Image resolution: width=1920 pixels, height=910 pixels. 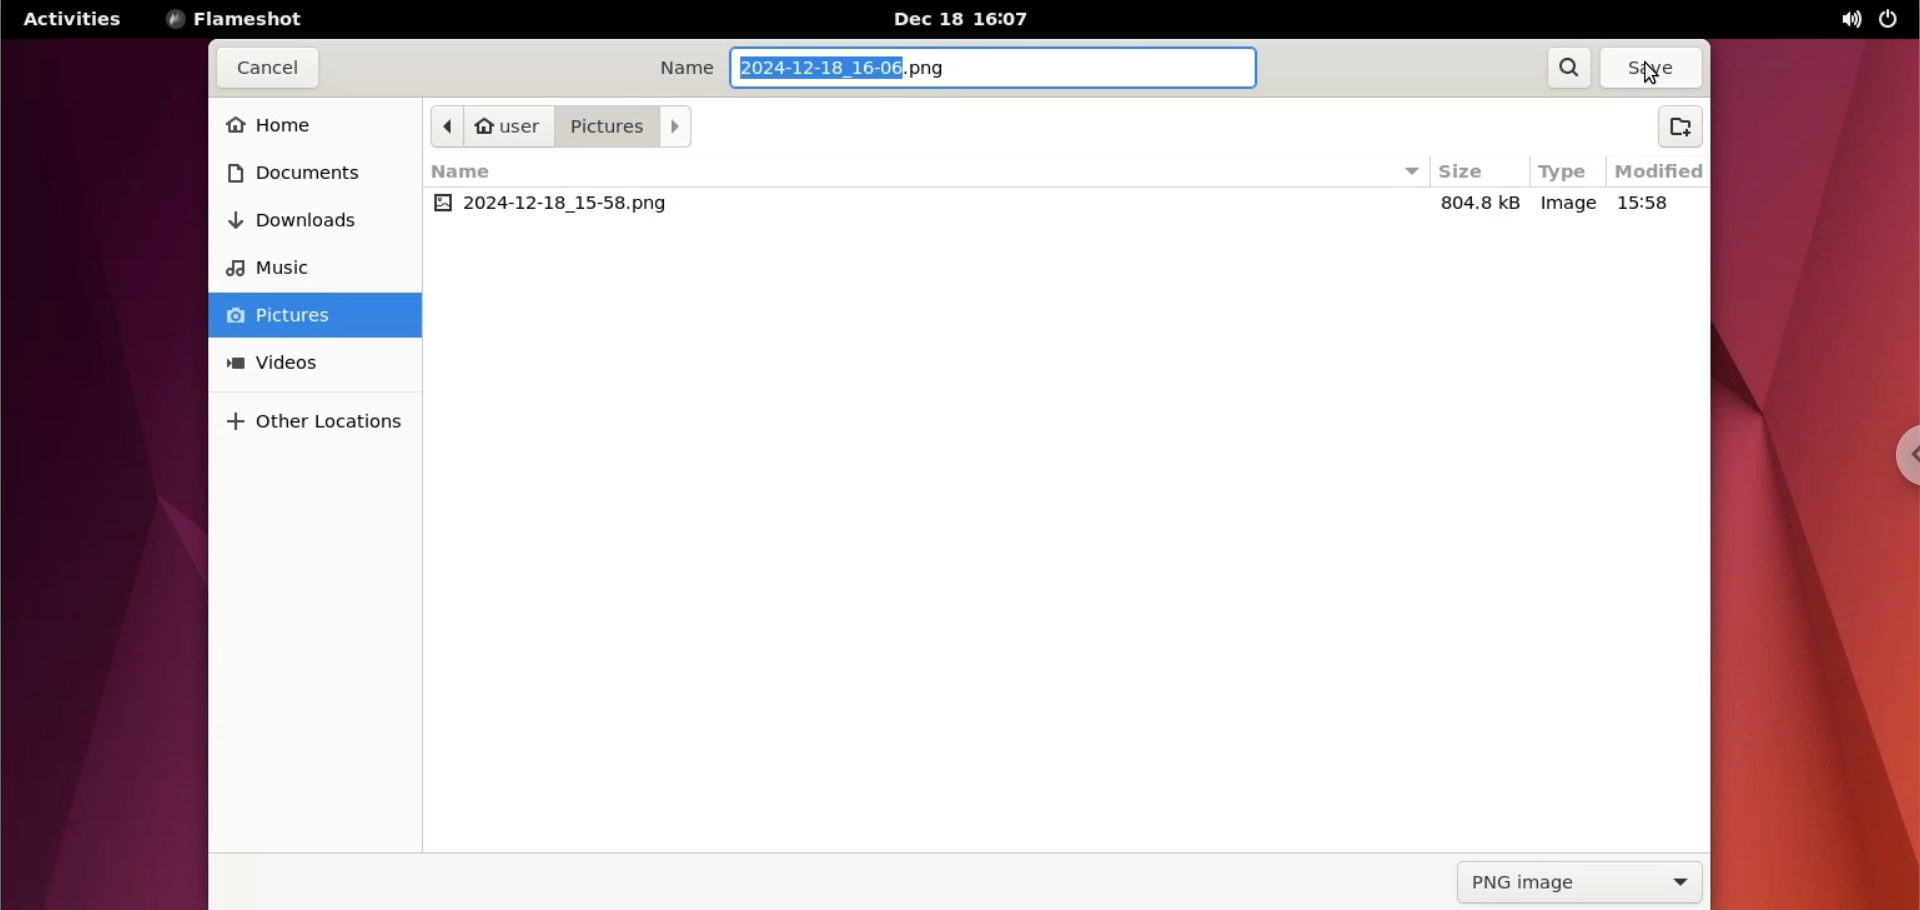 I want to click on file type, so click(x=1567, y=206).